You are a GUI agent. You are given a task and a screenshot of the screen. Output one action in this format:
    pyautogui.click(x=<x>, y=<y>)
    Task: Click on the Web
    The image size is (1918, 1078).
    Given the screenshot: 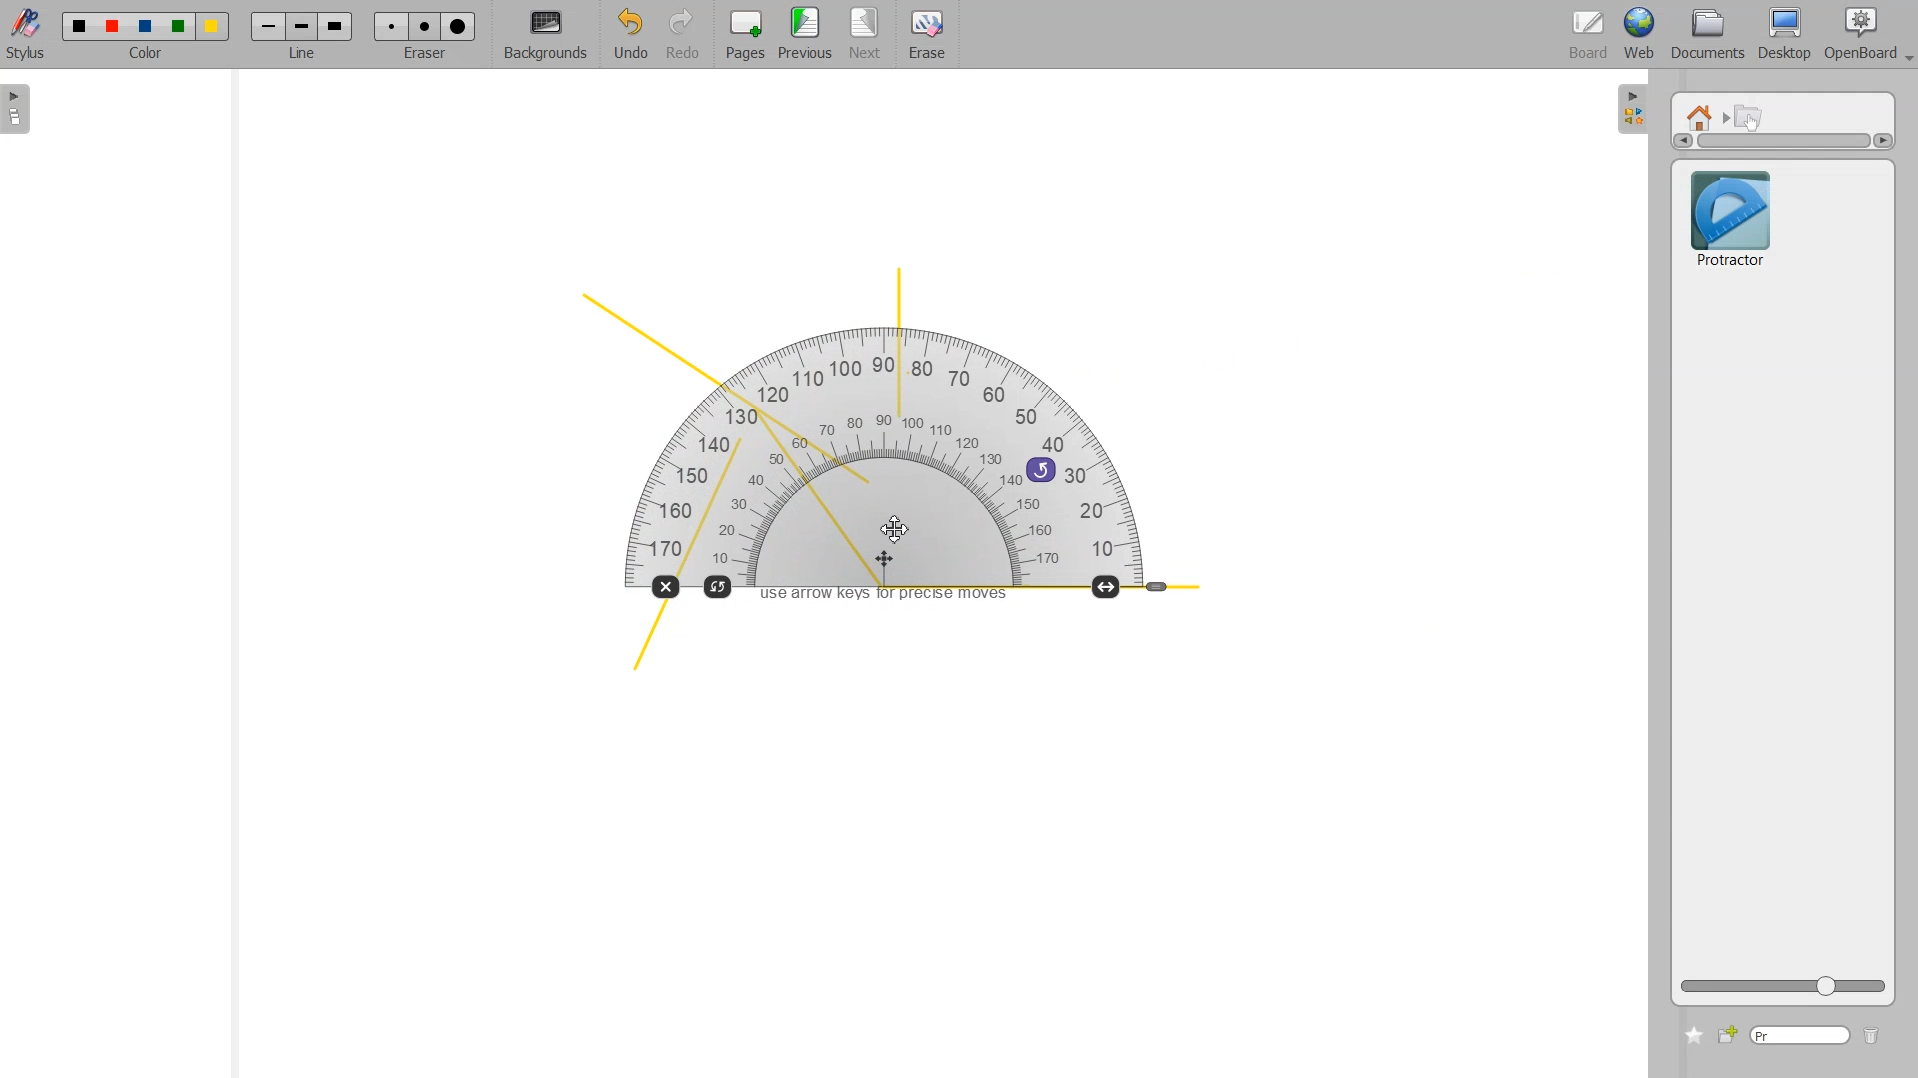 What is the action you would take?
    pyautogui.click(x=1640, y=35)
    